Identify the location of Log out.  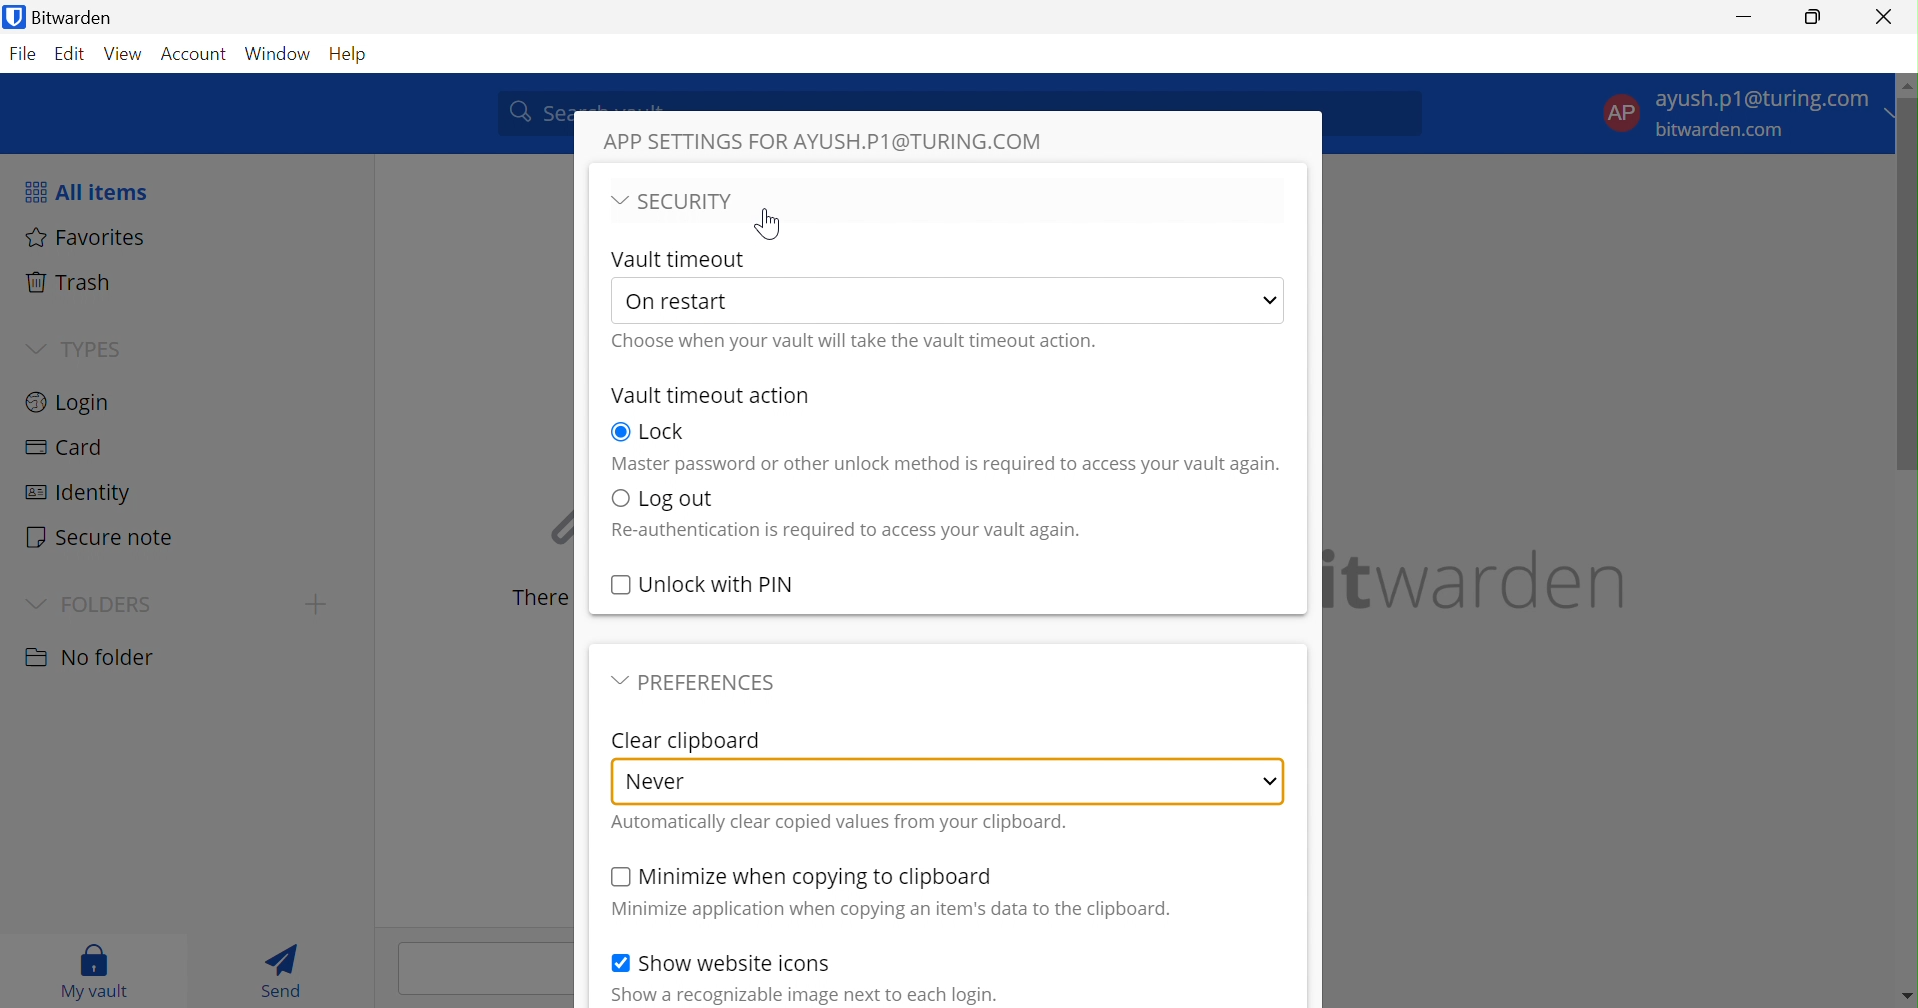
(681, 498).